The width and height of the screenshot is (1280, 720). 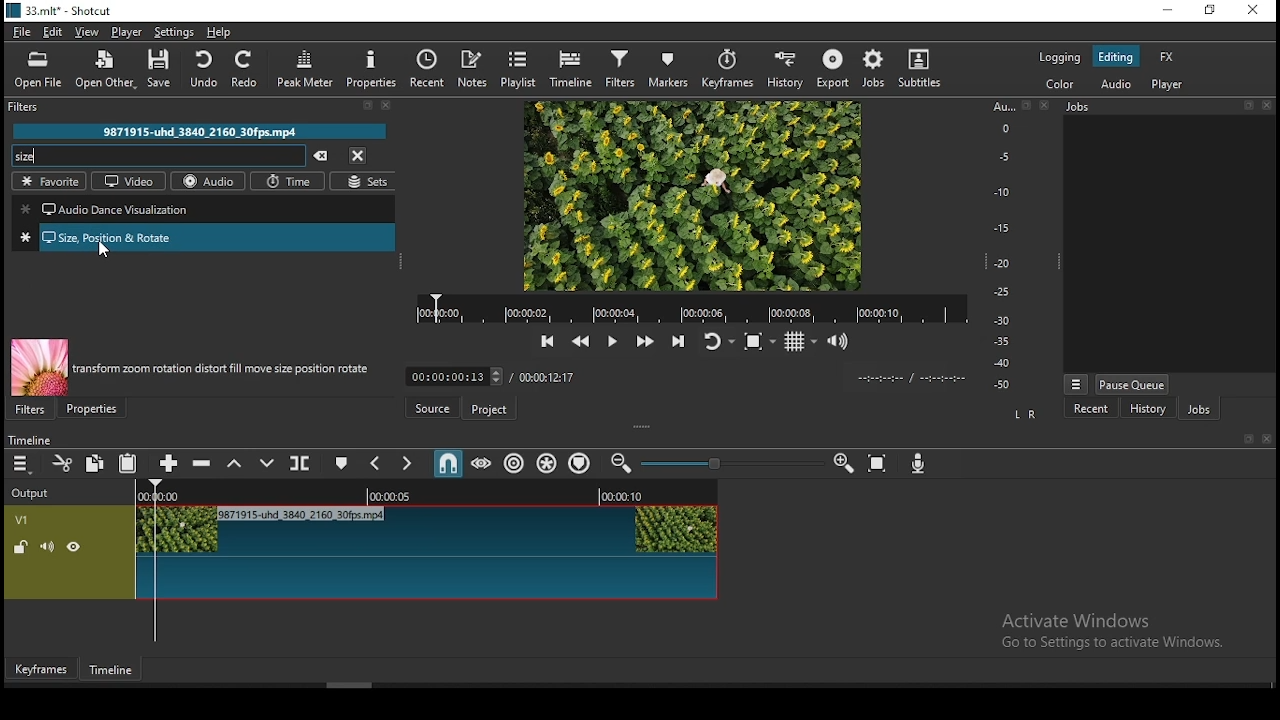 I want to click on video time duration bar, so click(x=427, y=492).